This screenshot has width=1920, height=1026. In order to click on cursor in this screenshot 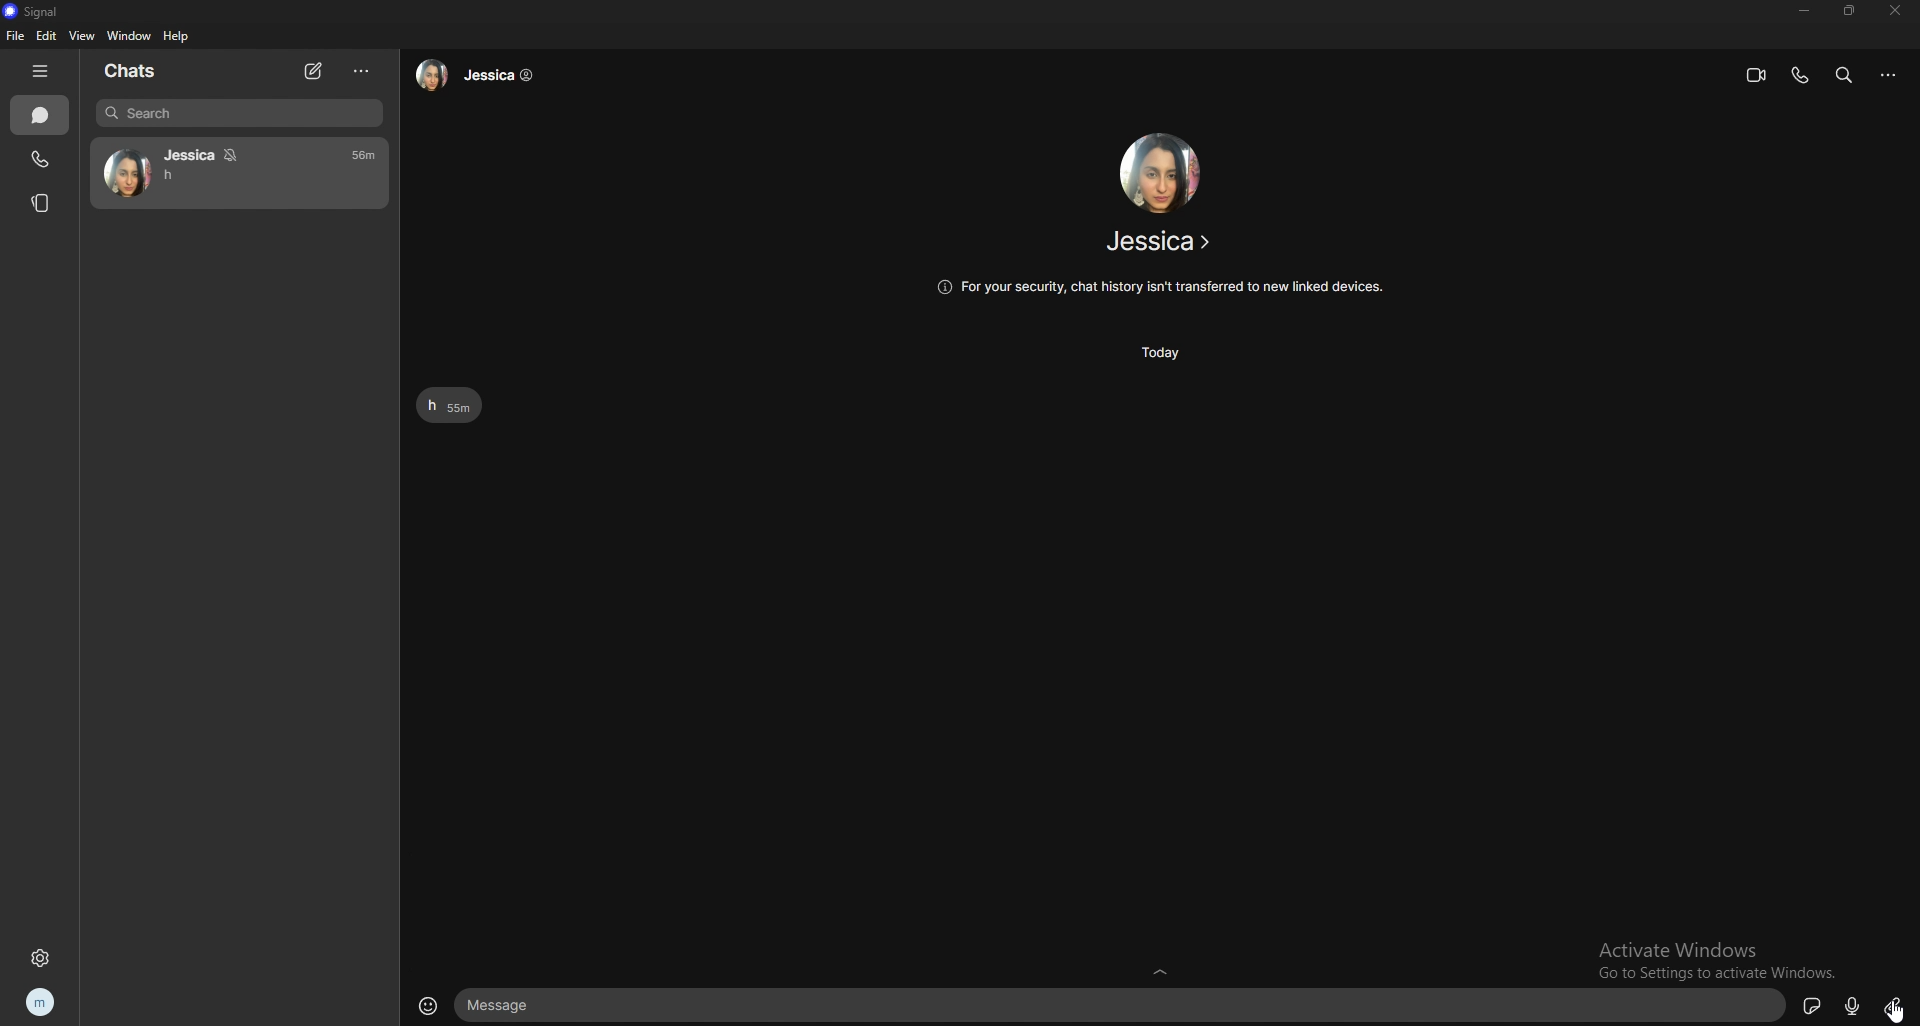, I will do `click(1898, 1014)`.